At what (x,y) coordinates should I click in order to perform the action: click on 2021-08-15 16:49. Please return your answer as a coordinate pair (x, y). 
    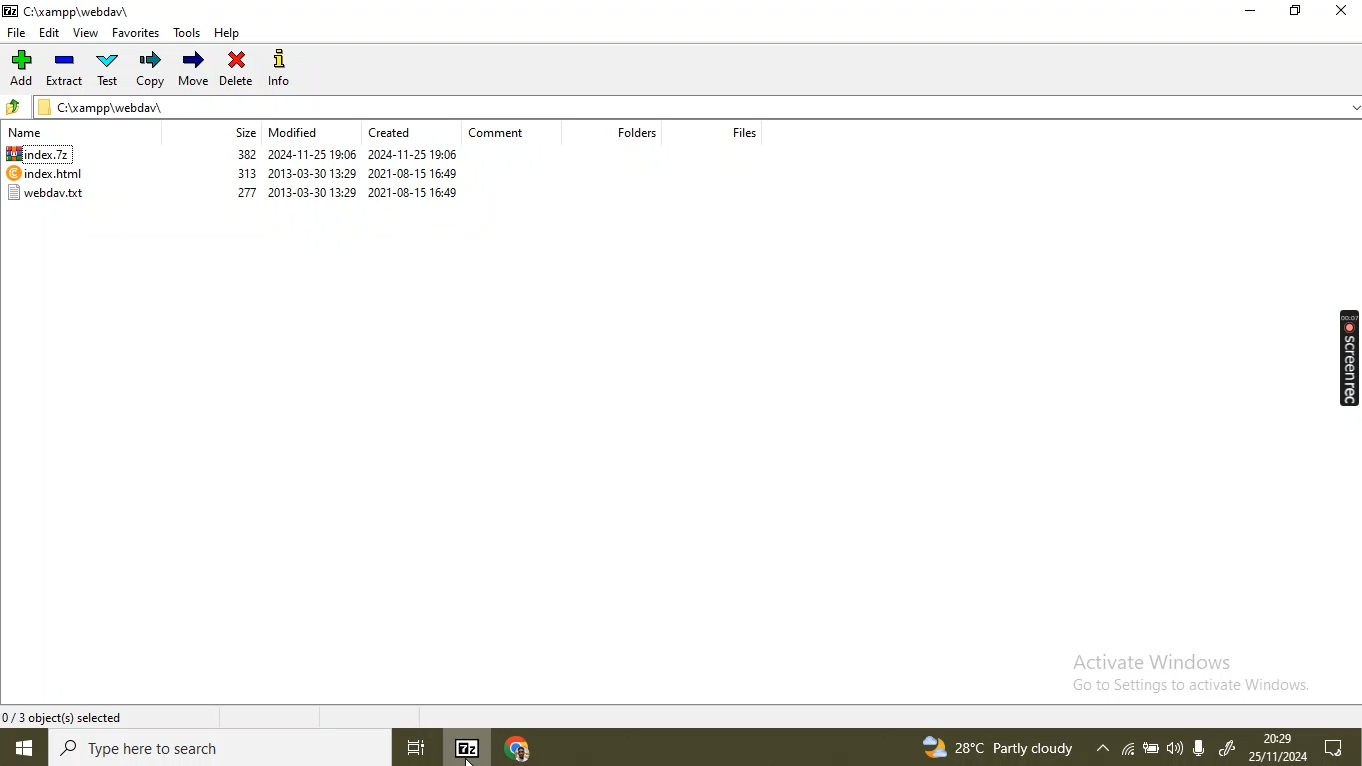
    Looking at the image, I should click on (418, 174).